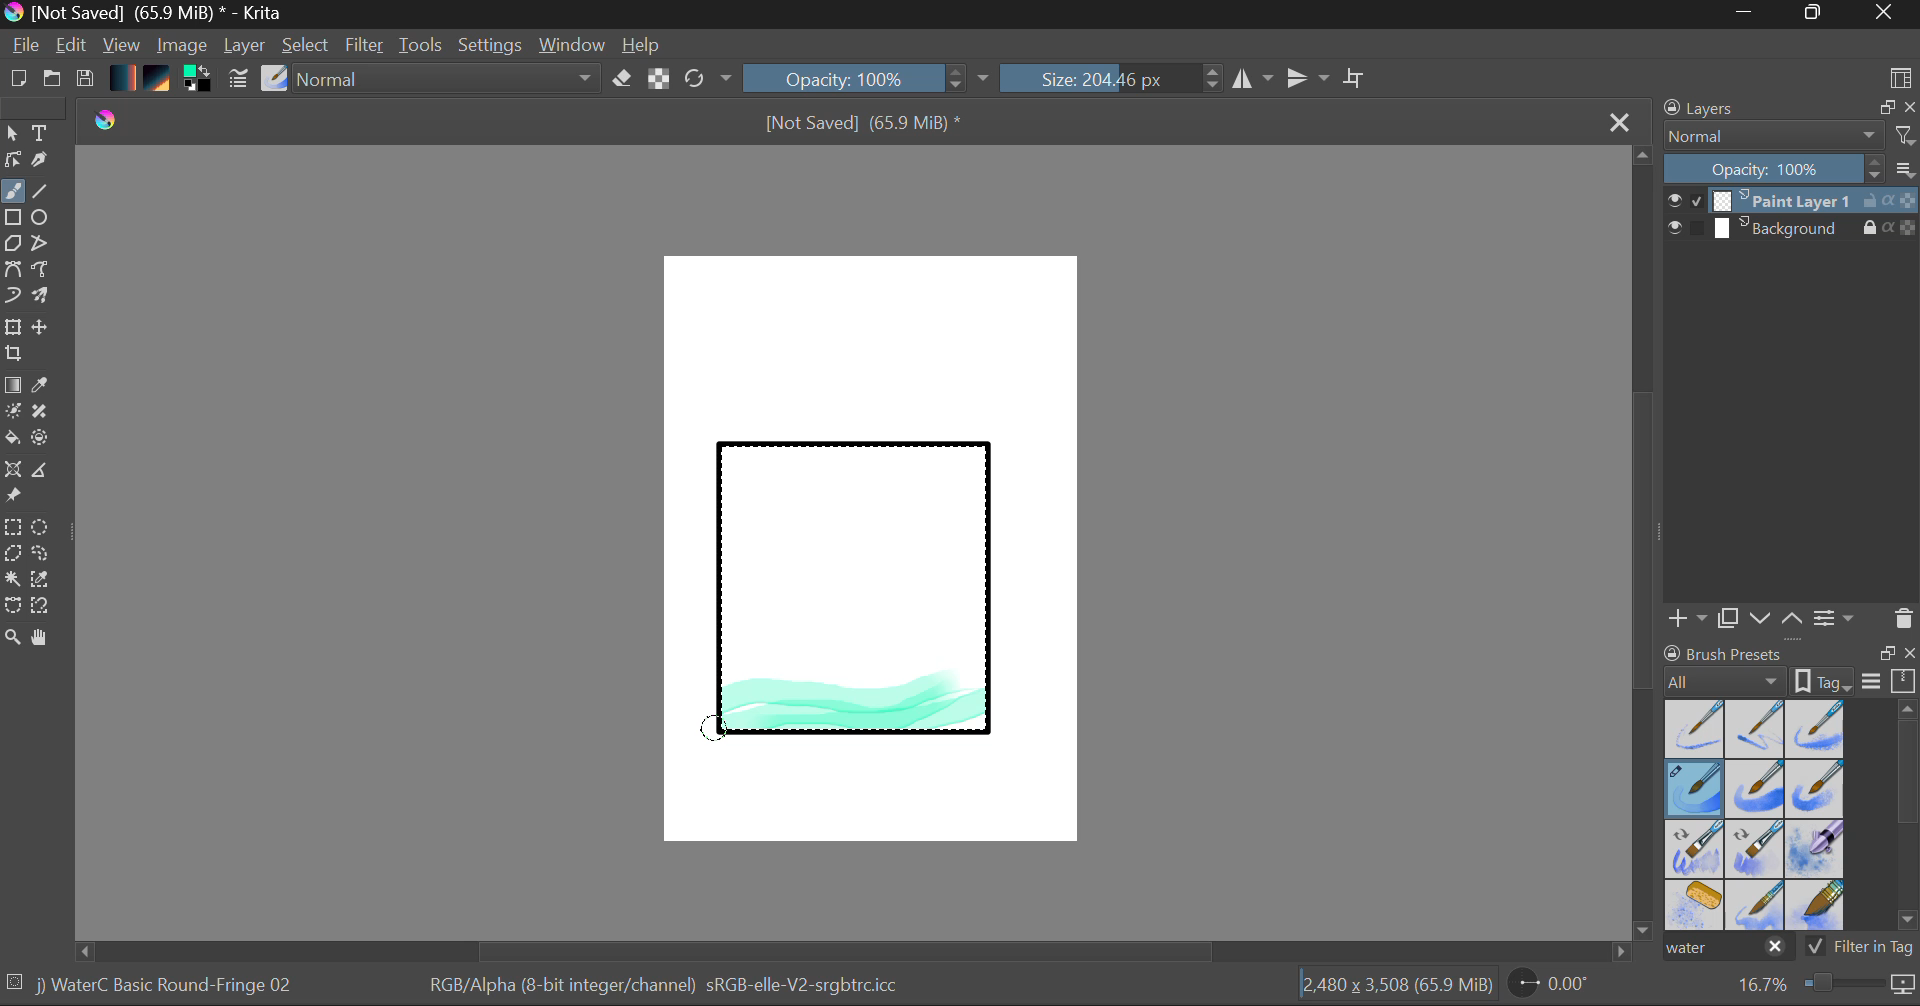  Describe the element at coordinates (47, 164) in the screenshot. I see `Calligraphic Tool` at that location.